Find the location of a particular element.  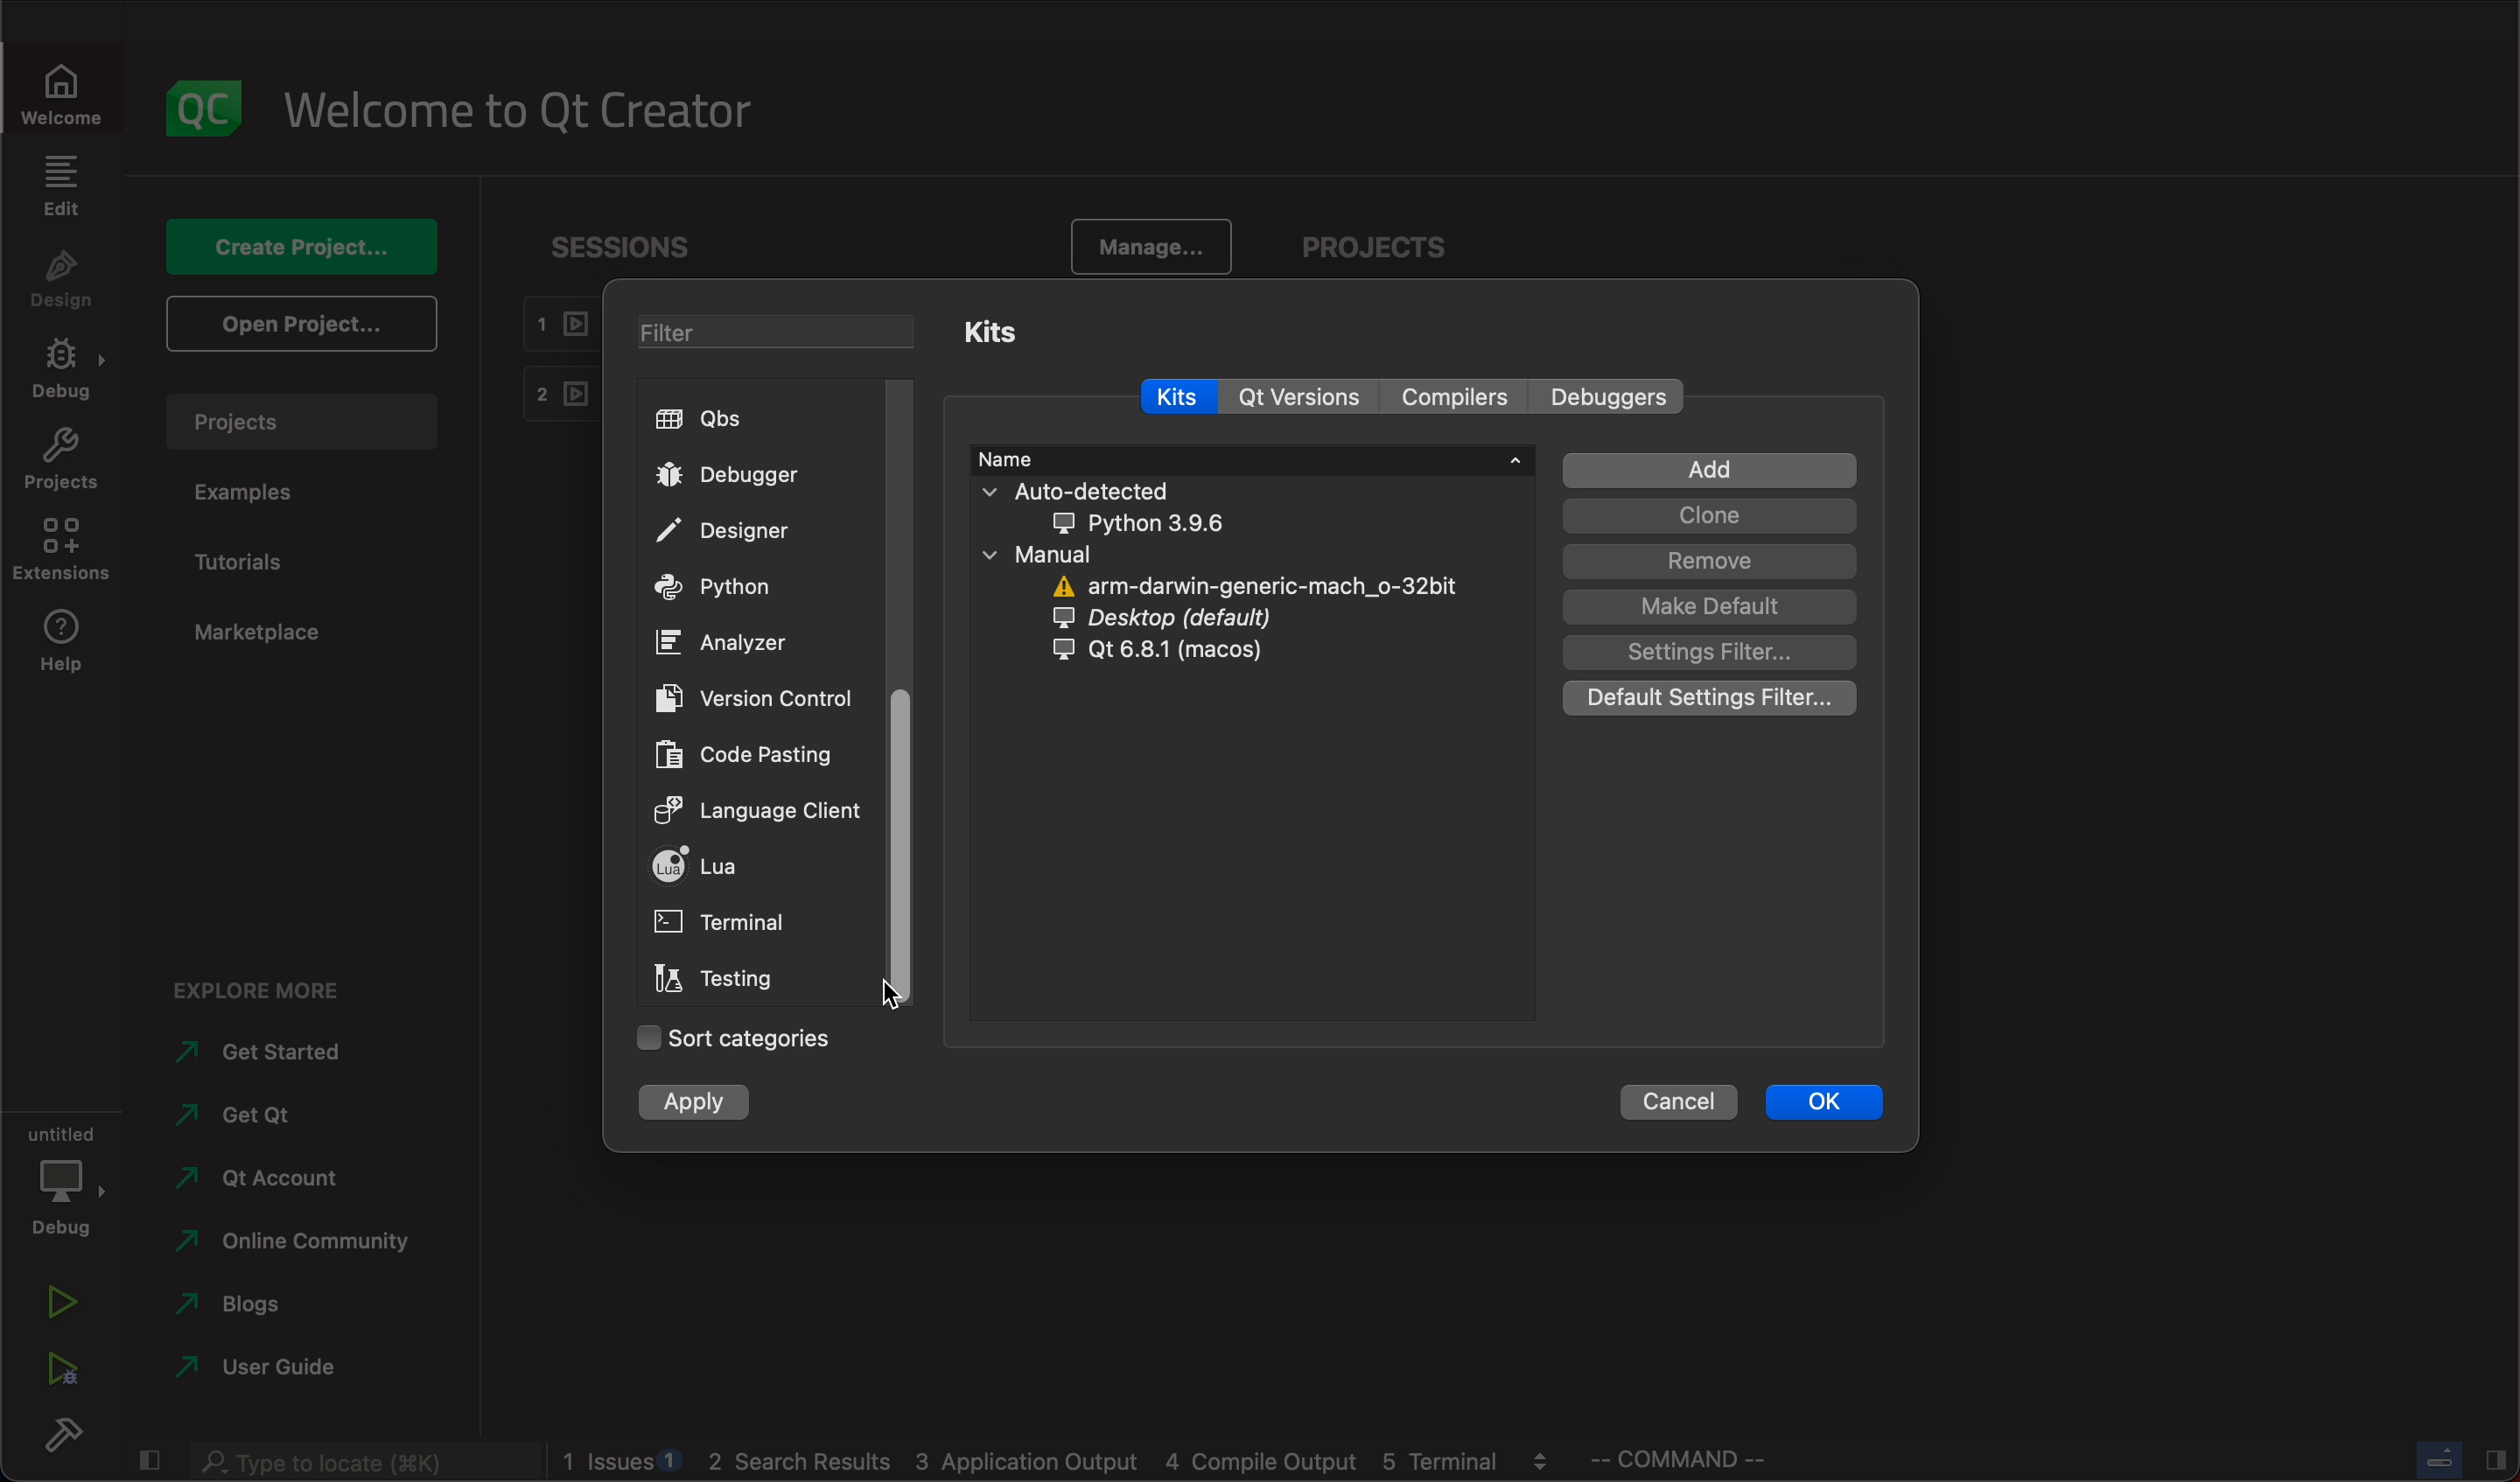

guide is located at coordinates (257, 1371).